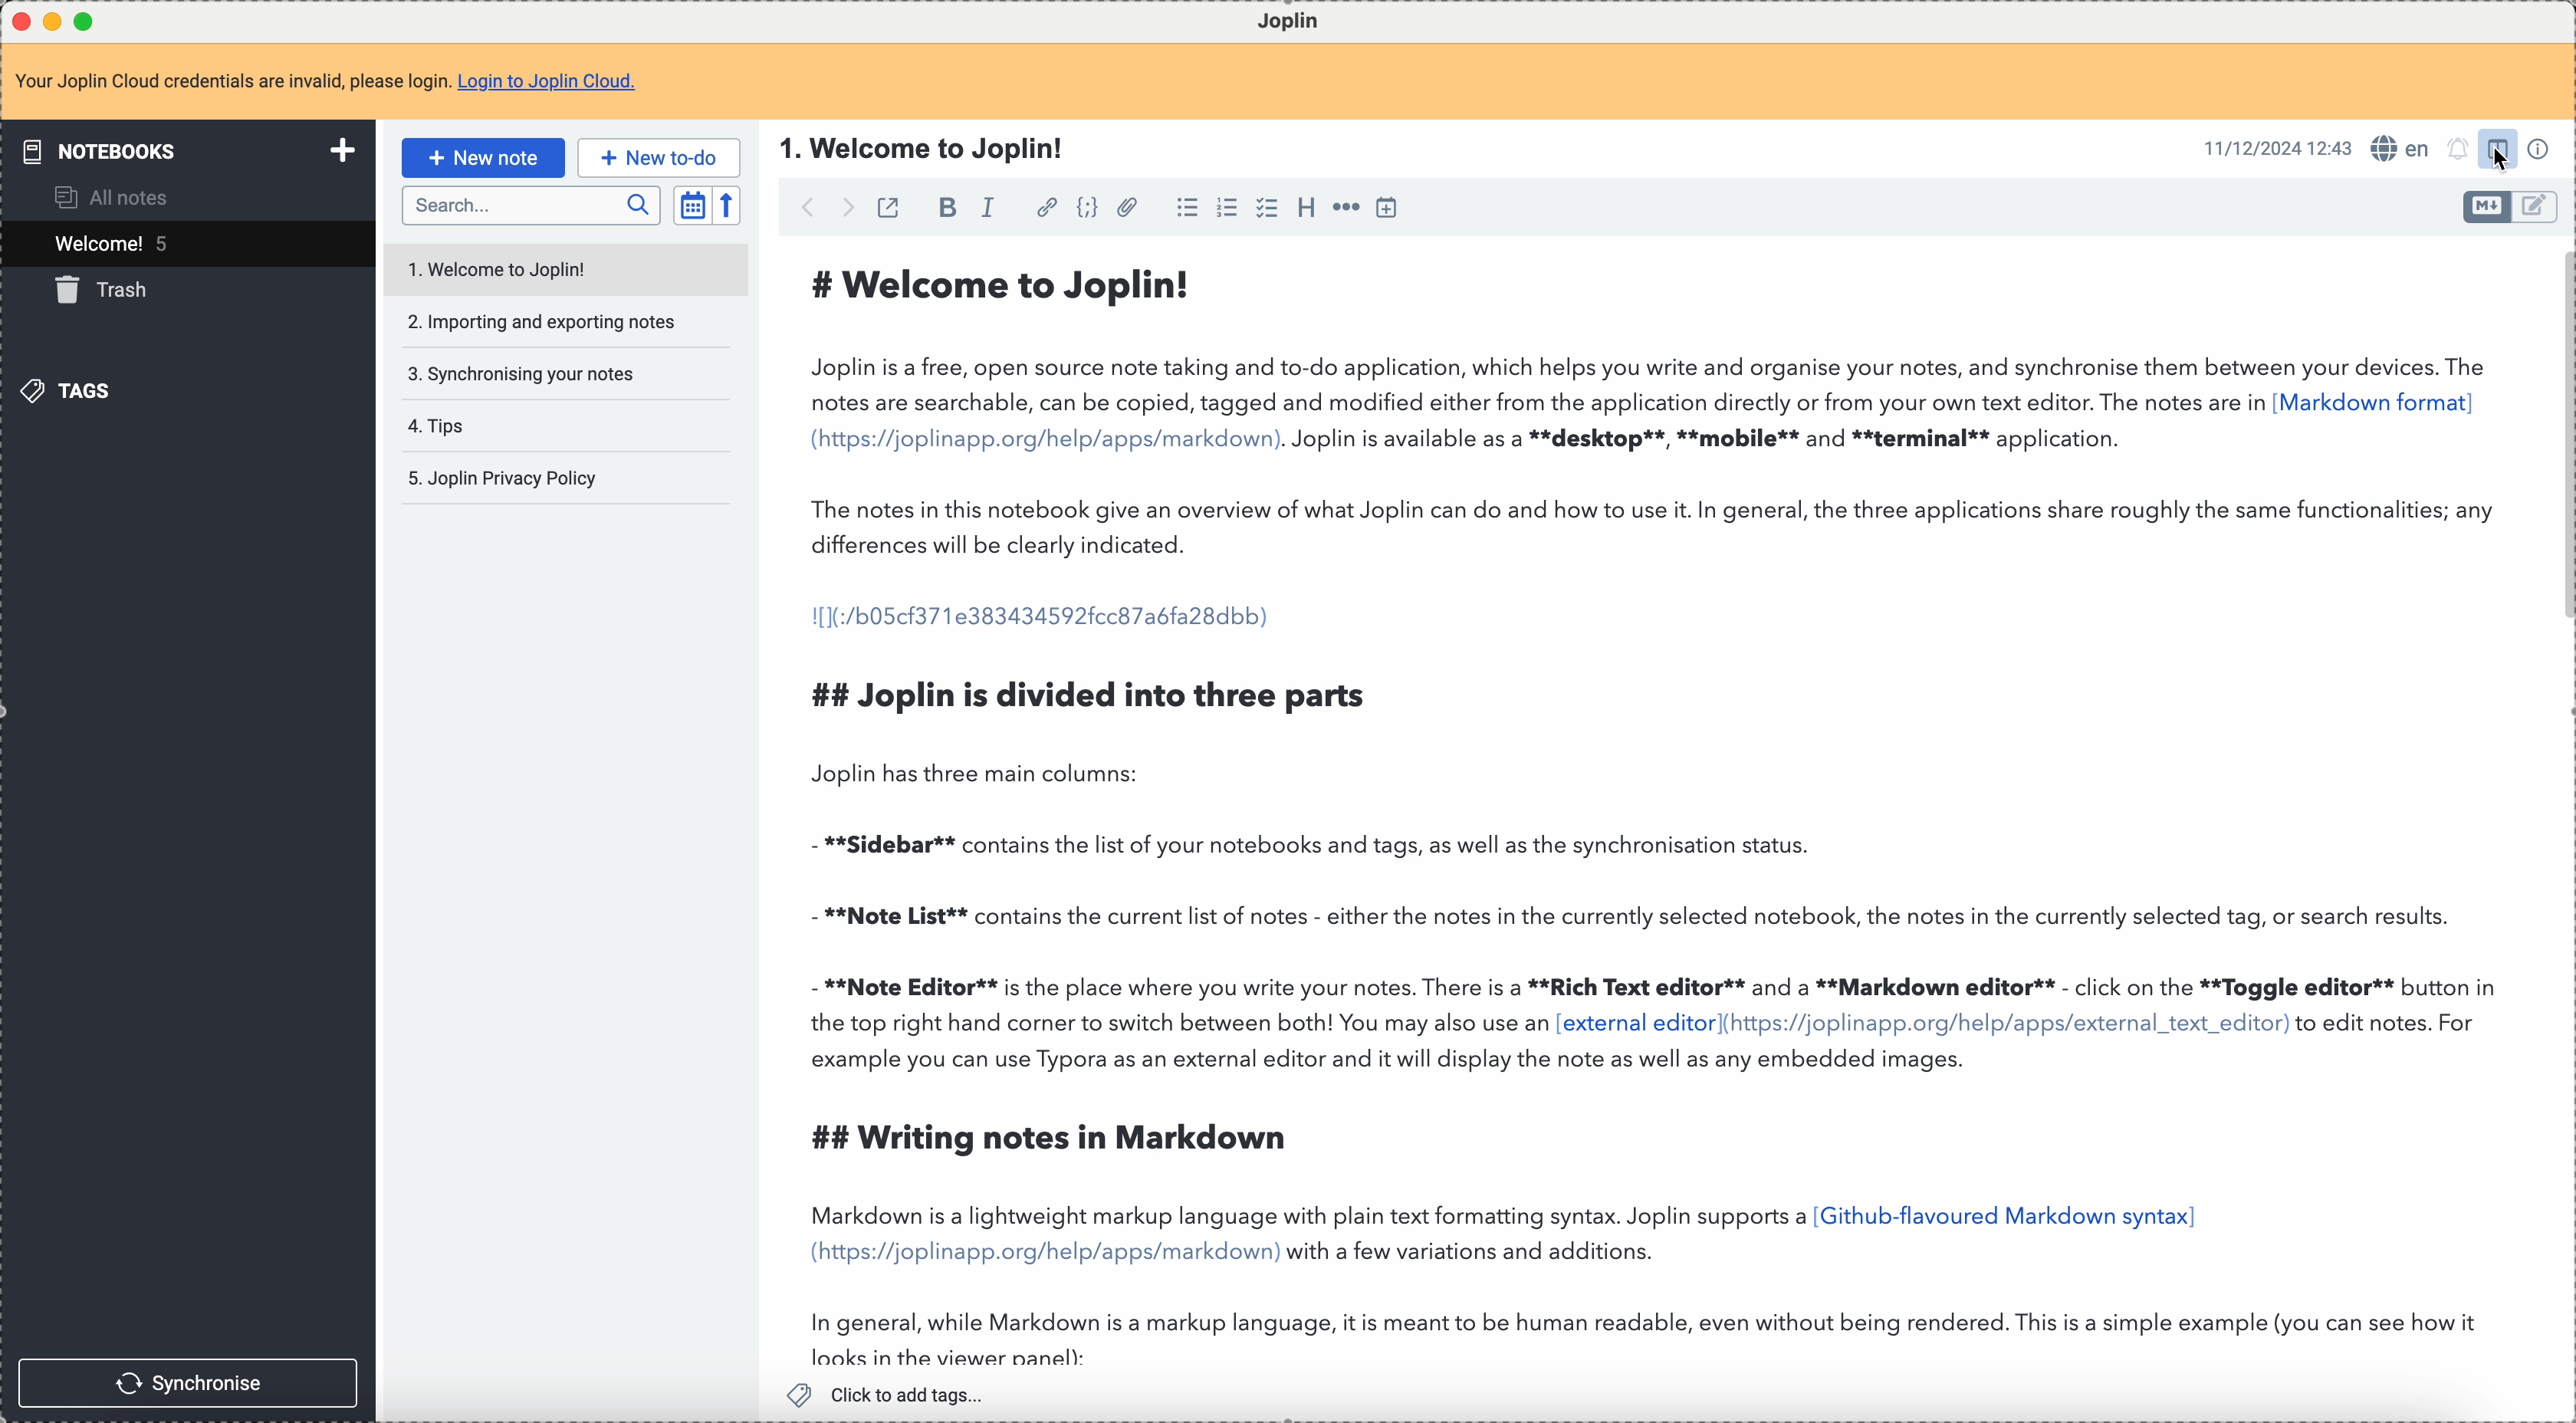  Describe the element at coordinates (438, 424) in the screenshot. I see `tips` at that location.